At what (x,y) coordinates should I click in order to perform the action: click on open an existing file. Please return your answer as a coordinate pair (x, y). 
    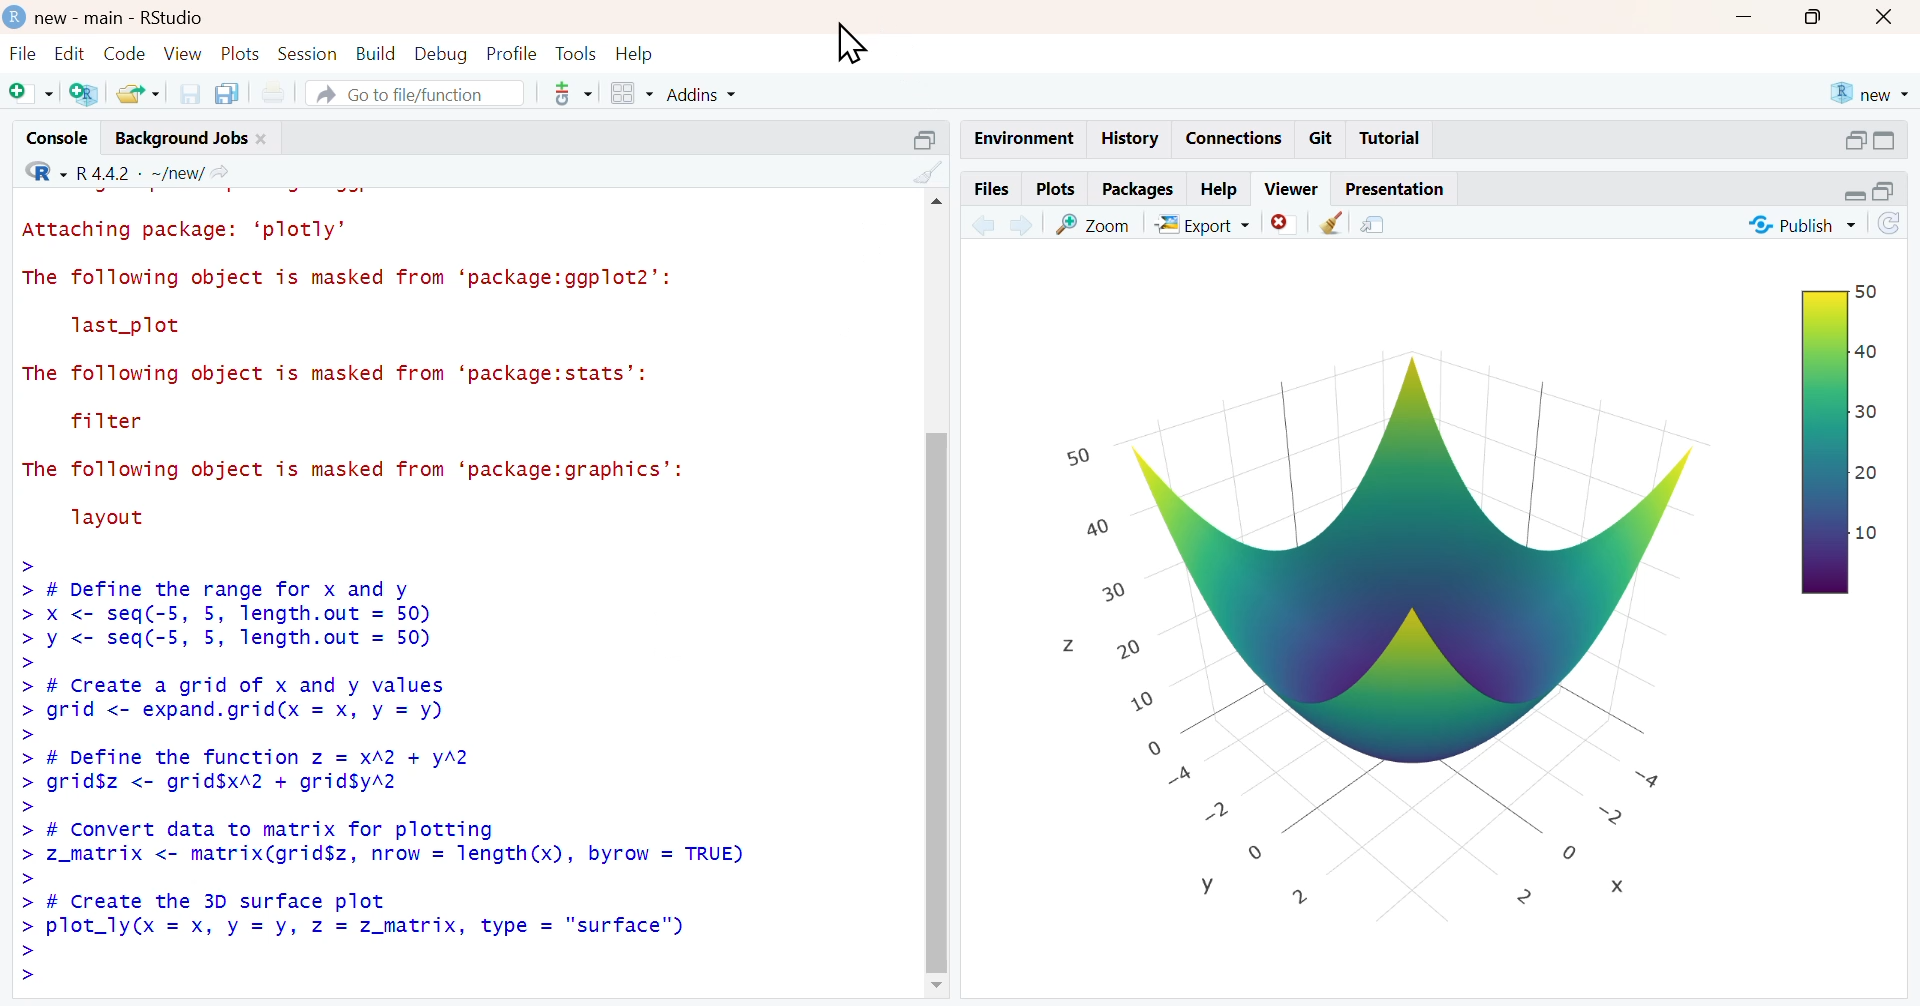
    Looking at the image, I should click on (137, 94).